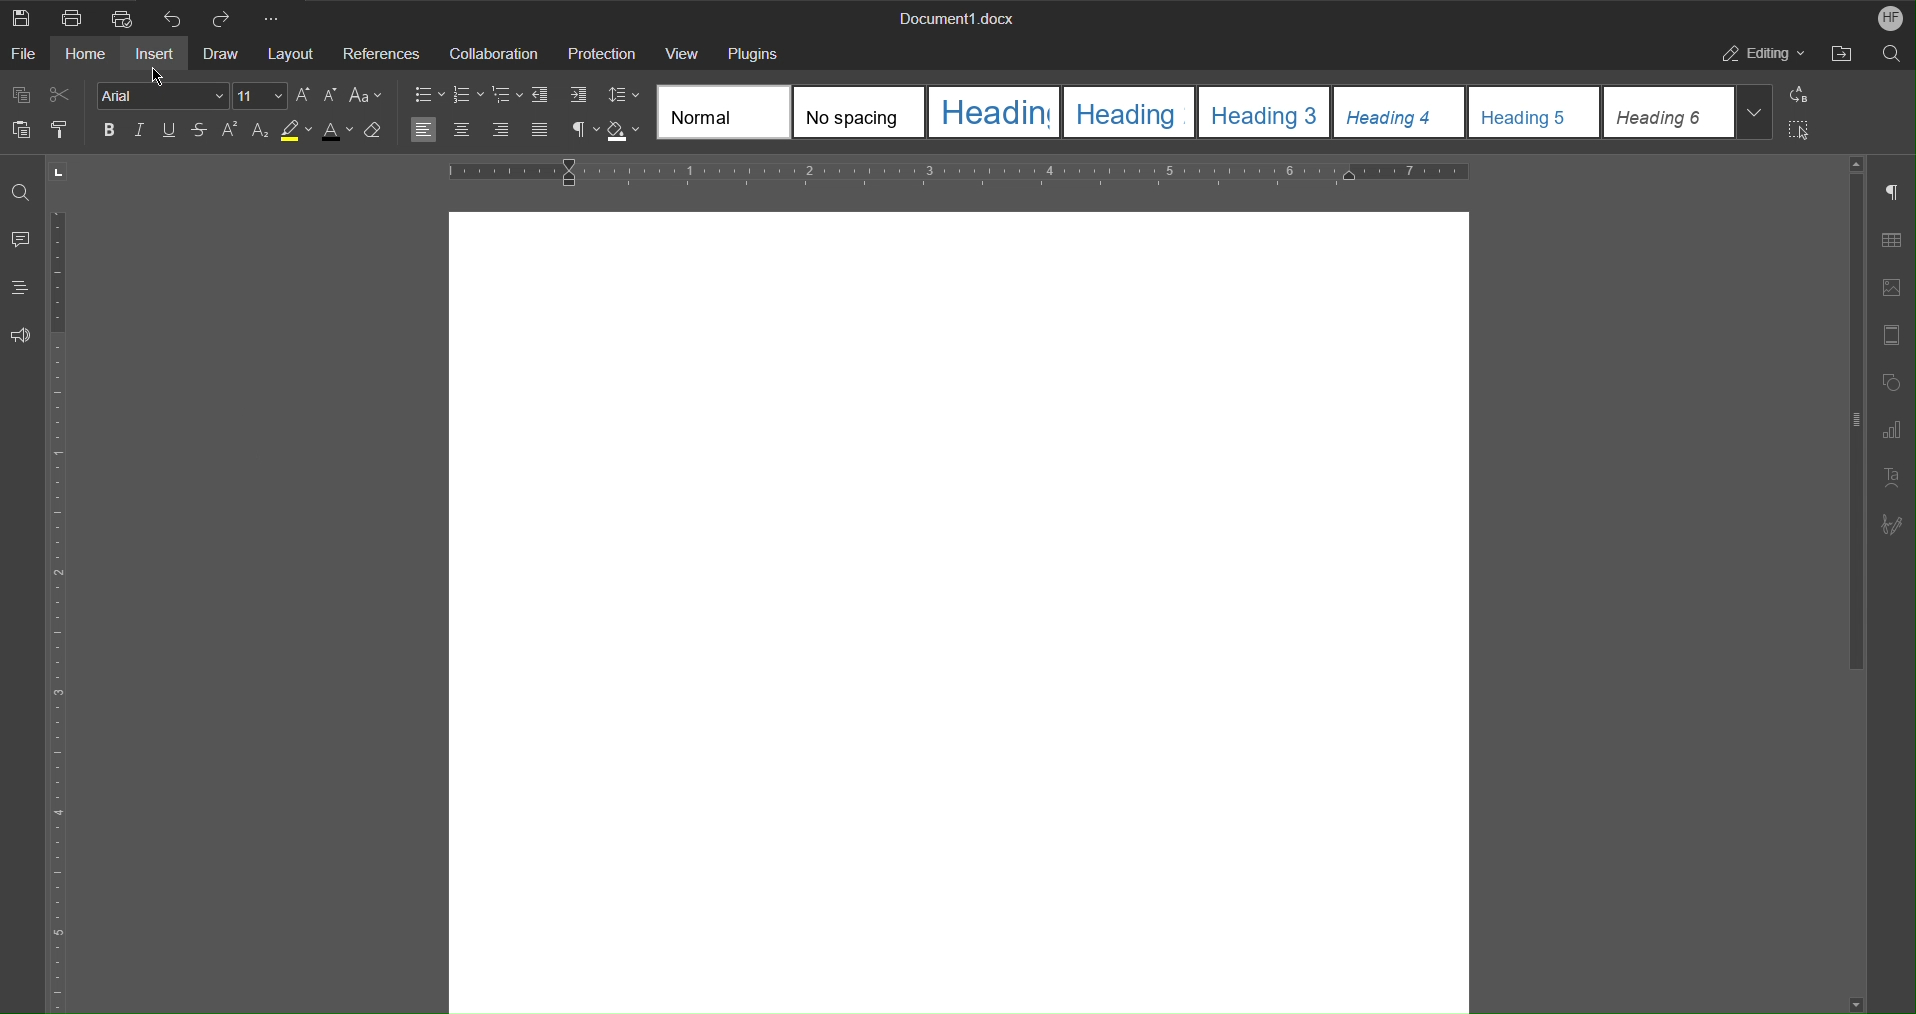  Describe the element at coordinates (221, 54) in the screenshot. I see `Draw` at that location.